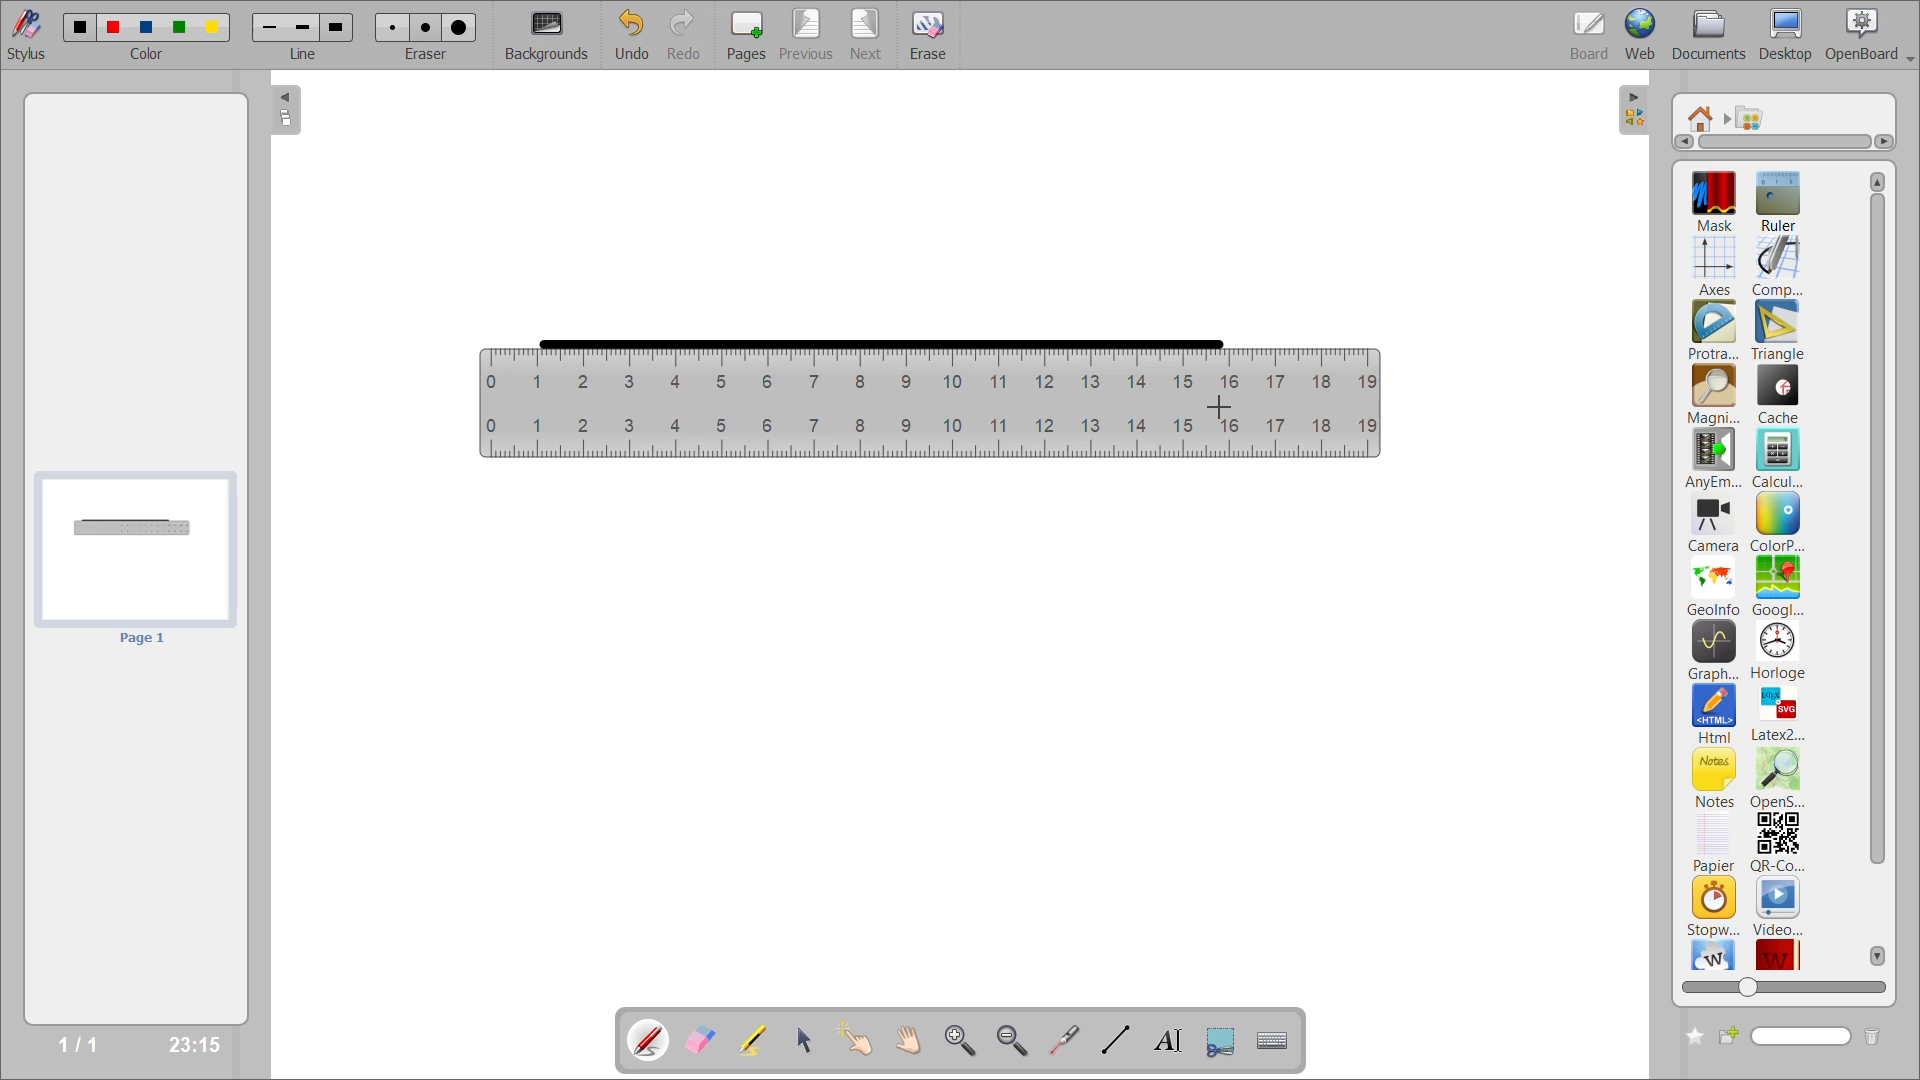  What do you see at coordinates (1713, 332) in the screenshot?
I see `protractor` at bounding box center [1713, 332].